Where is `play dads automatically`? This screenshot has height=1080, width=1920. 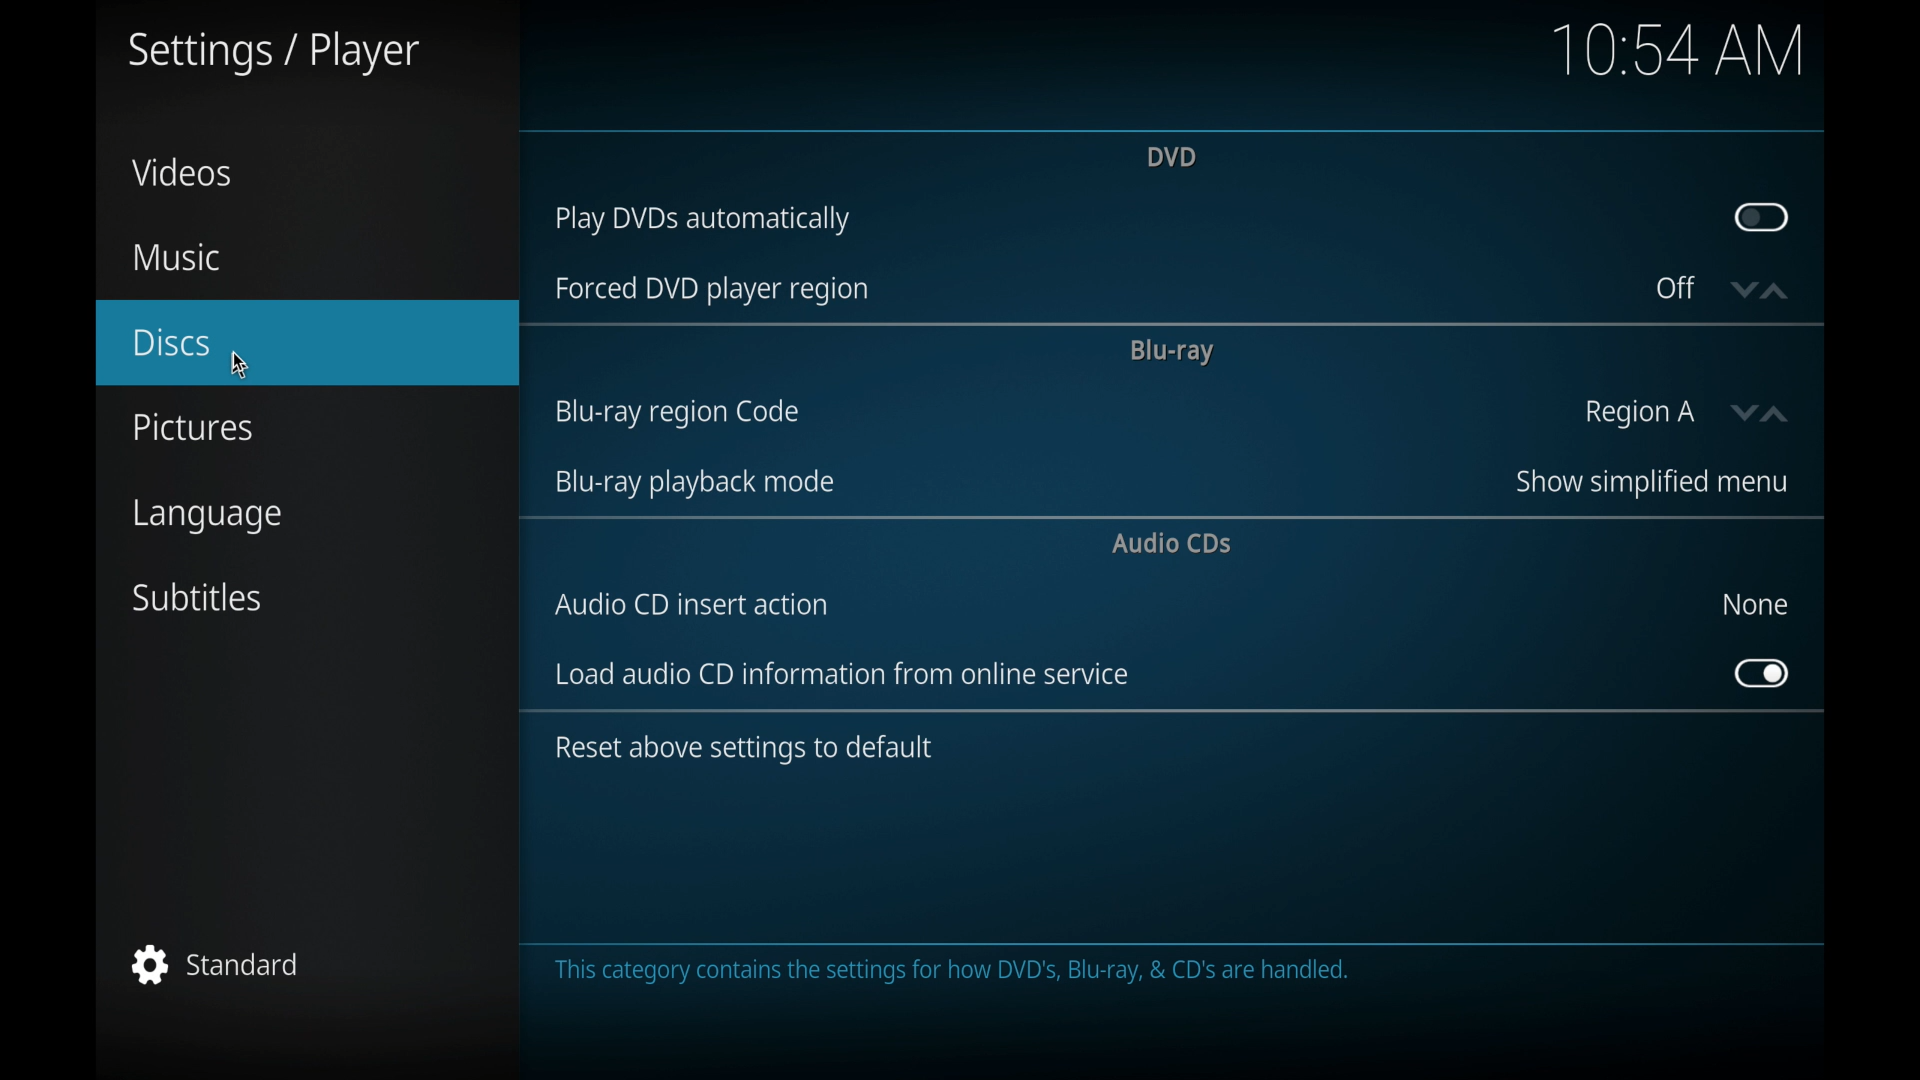 play dads automatically is located at coordinates (702, 221).